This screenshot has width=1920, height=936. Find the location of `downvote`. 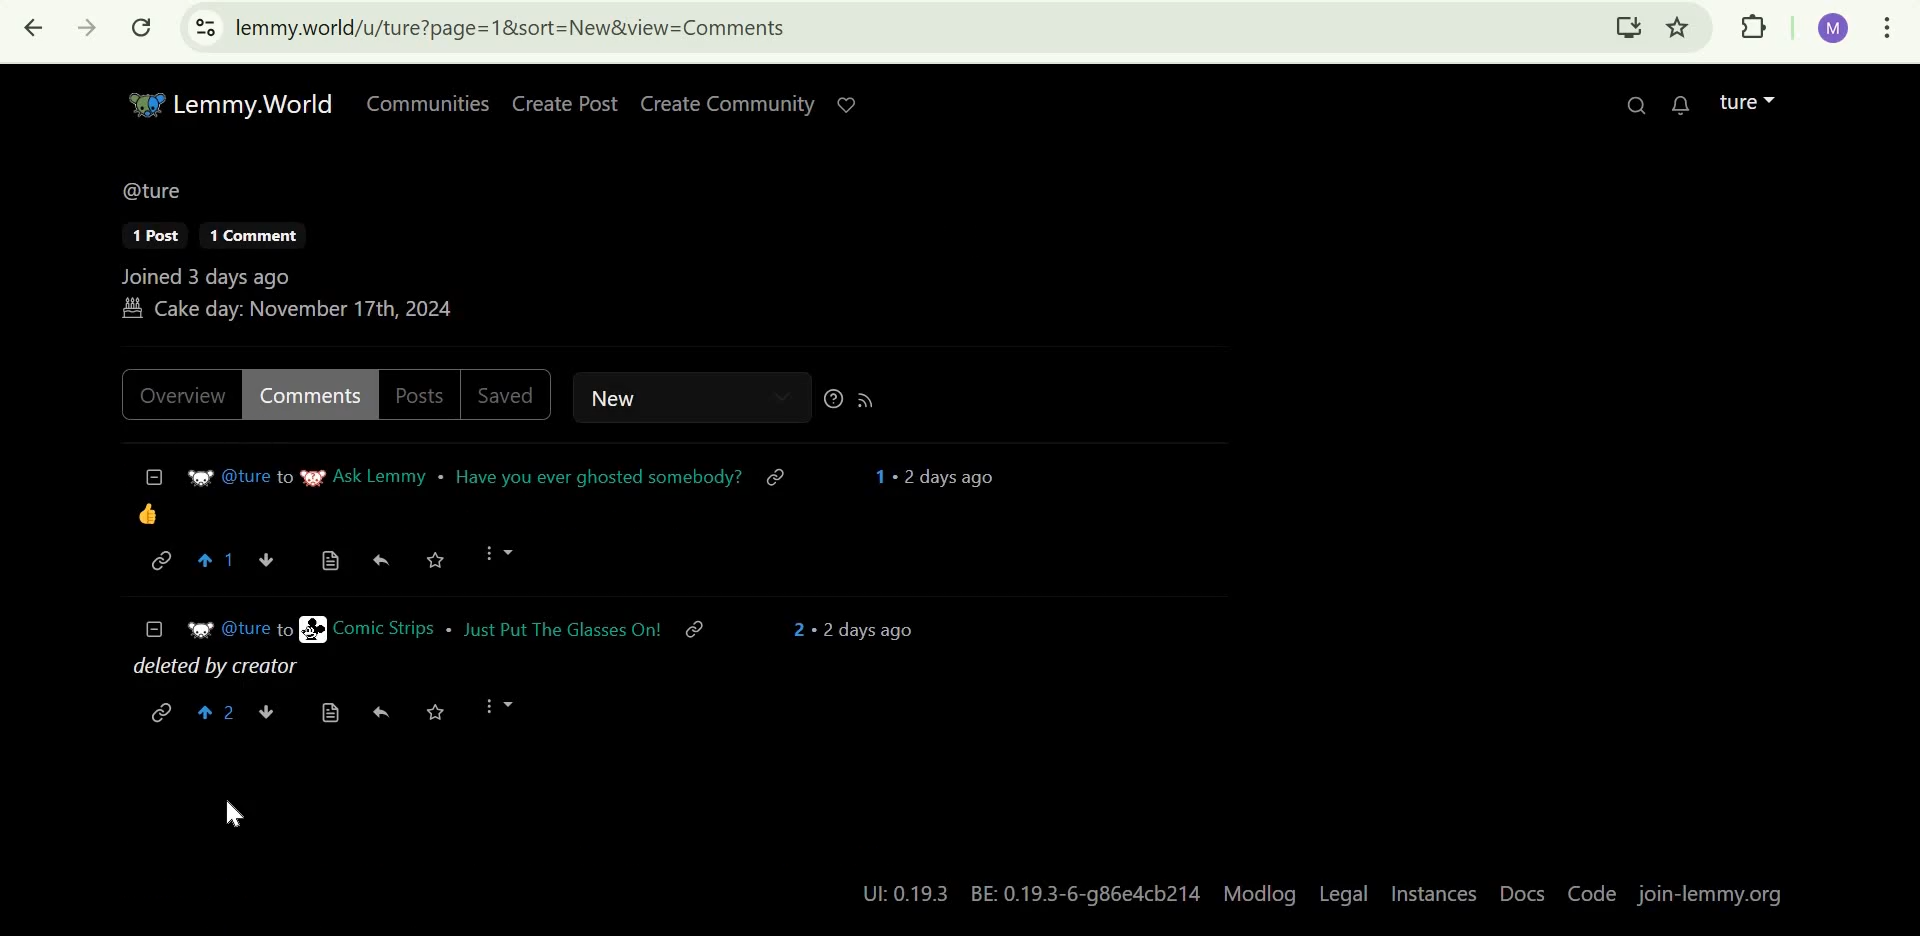

downvote is located at coordinates (267, 710).